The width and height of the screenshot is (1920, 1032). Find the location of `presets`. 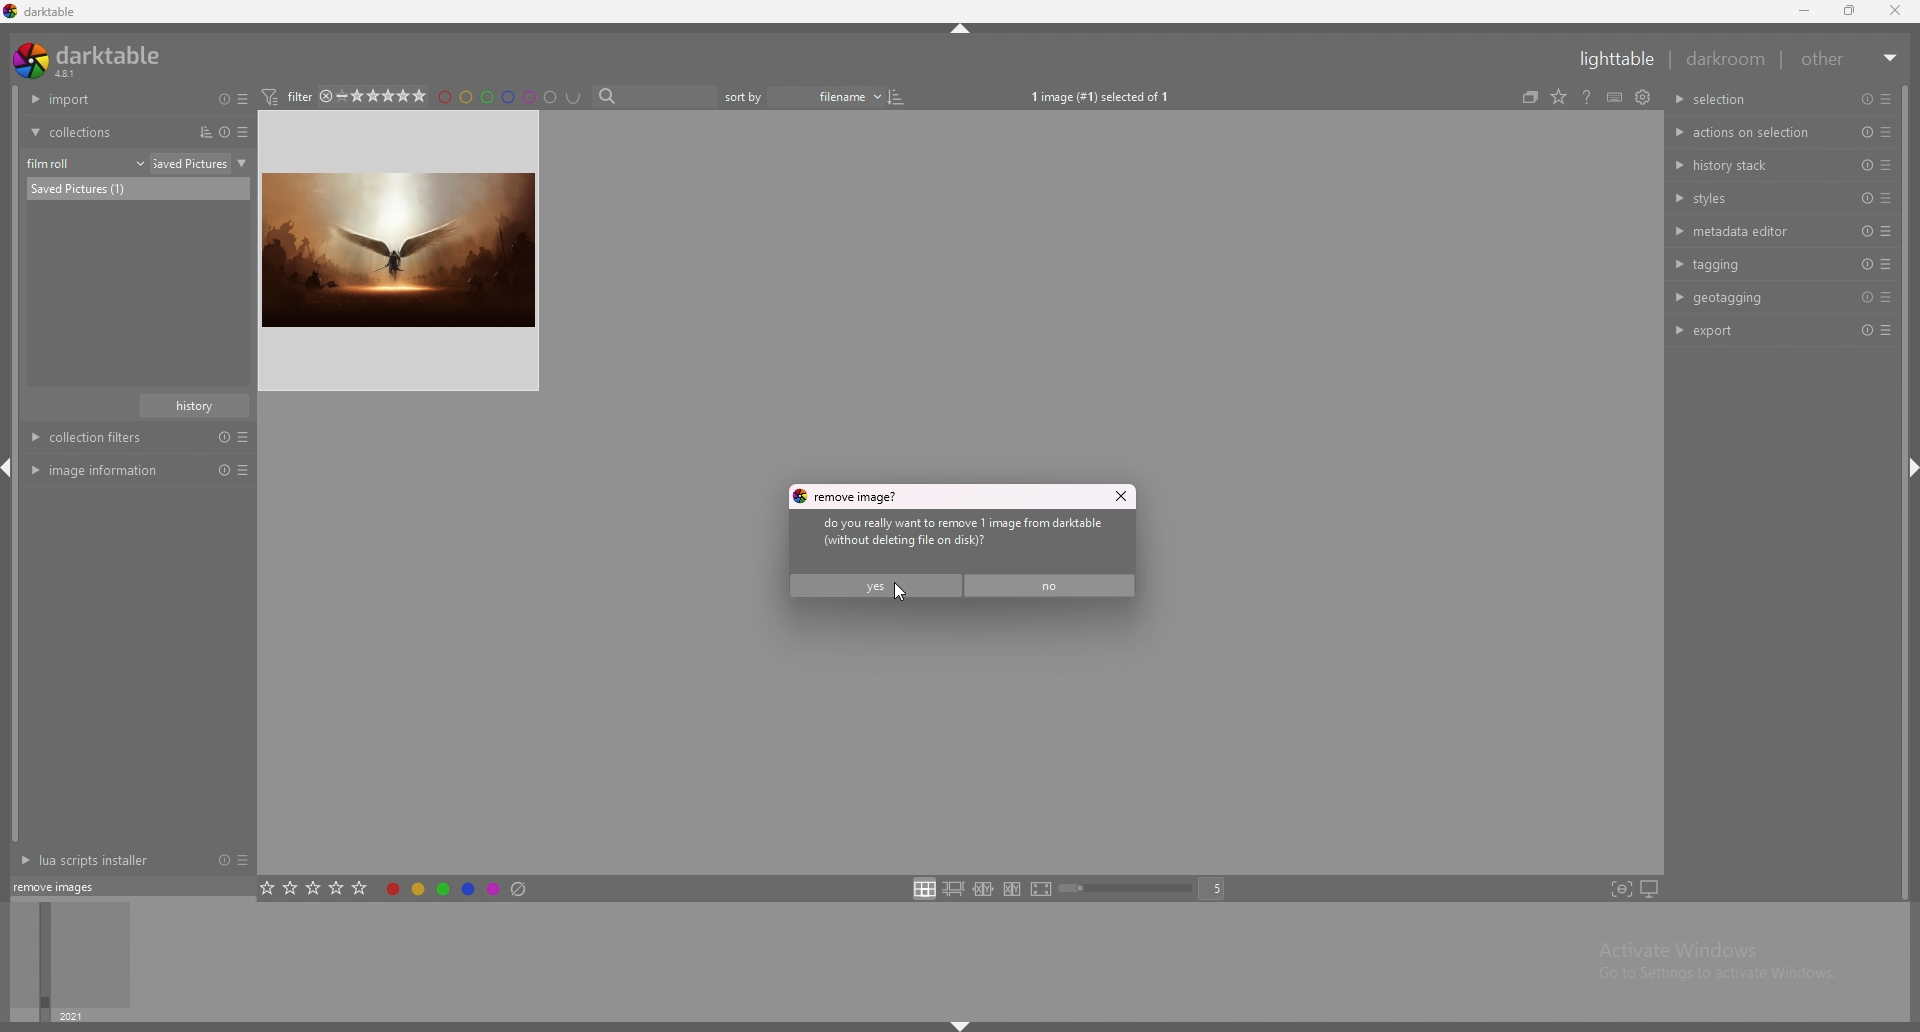

presets is located at coordinates (1886, 197).